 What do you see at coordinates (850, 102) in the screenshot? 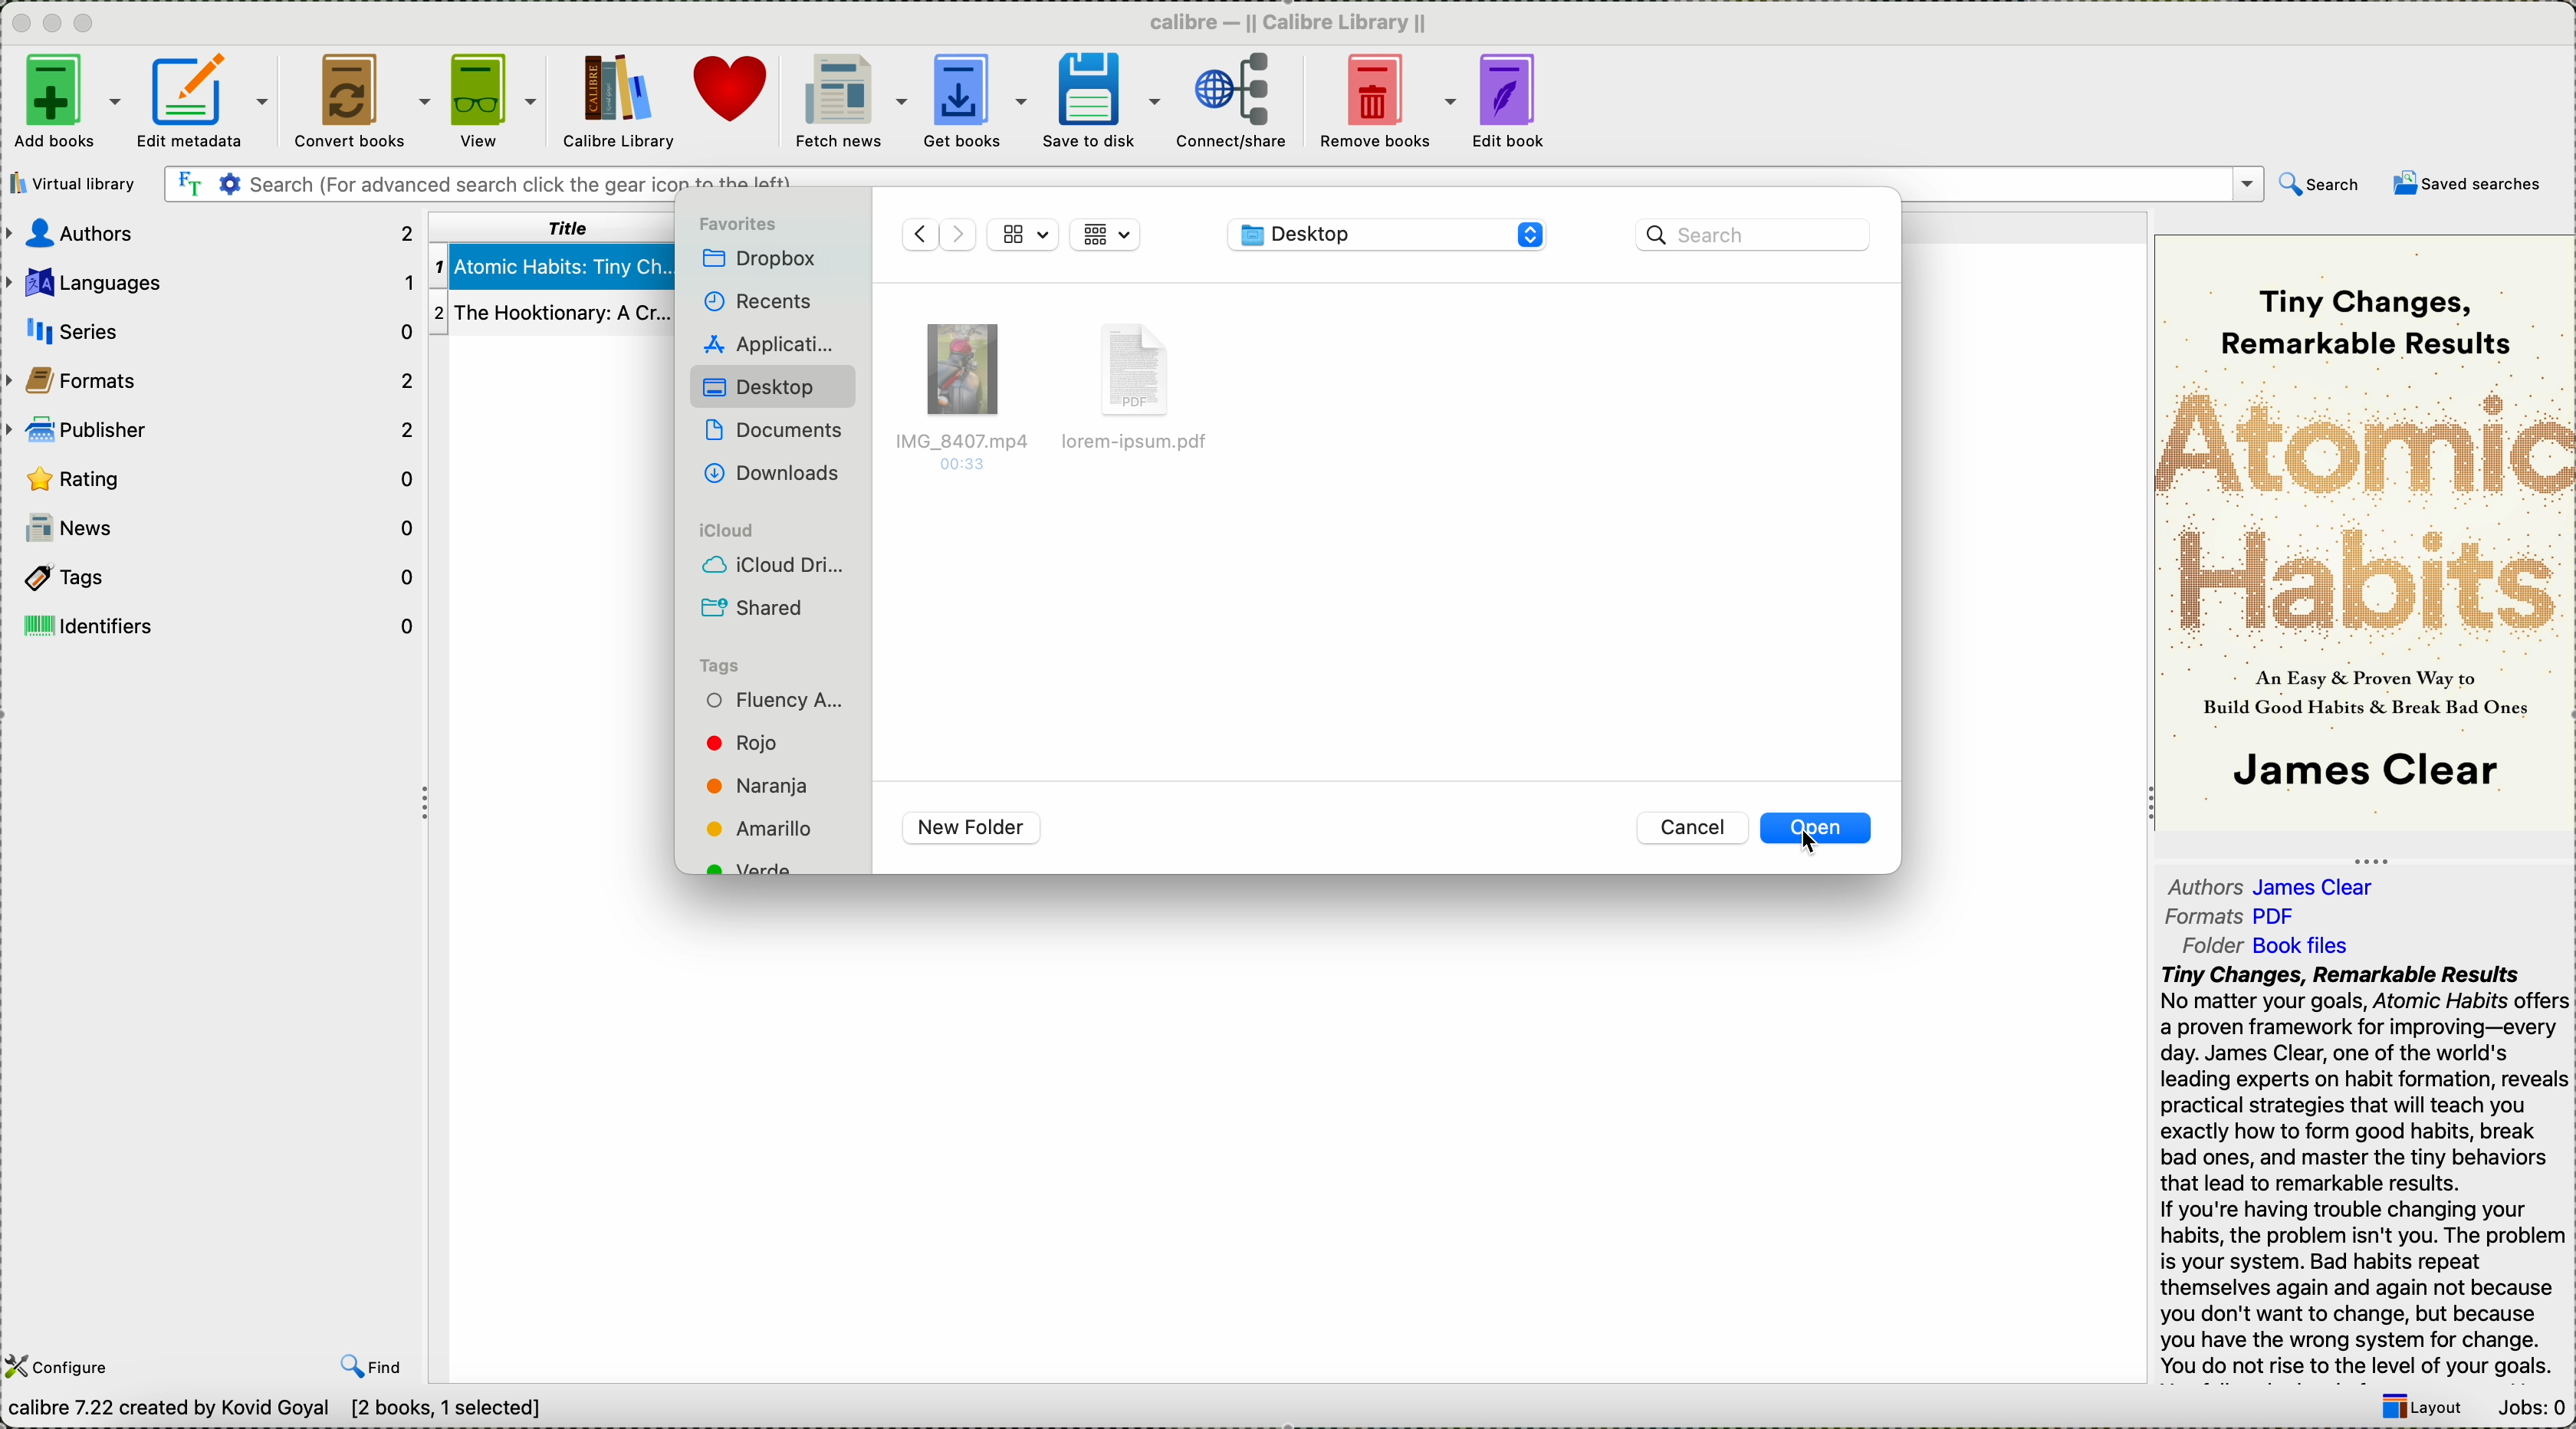
I see `fetch news` at bounding box center [850, 102].